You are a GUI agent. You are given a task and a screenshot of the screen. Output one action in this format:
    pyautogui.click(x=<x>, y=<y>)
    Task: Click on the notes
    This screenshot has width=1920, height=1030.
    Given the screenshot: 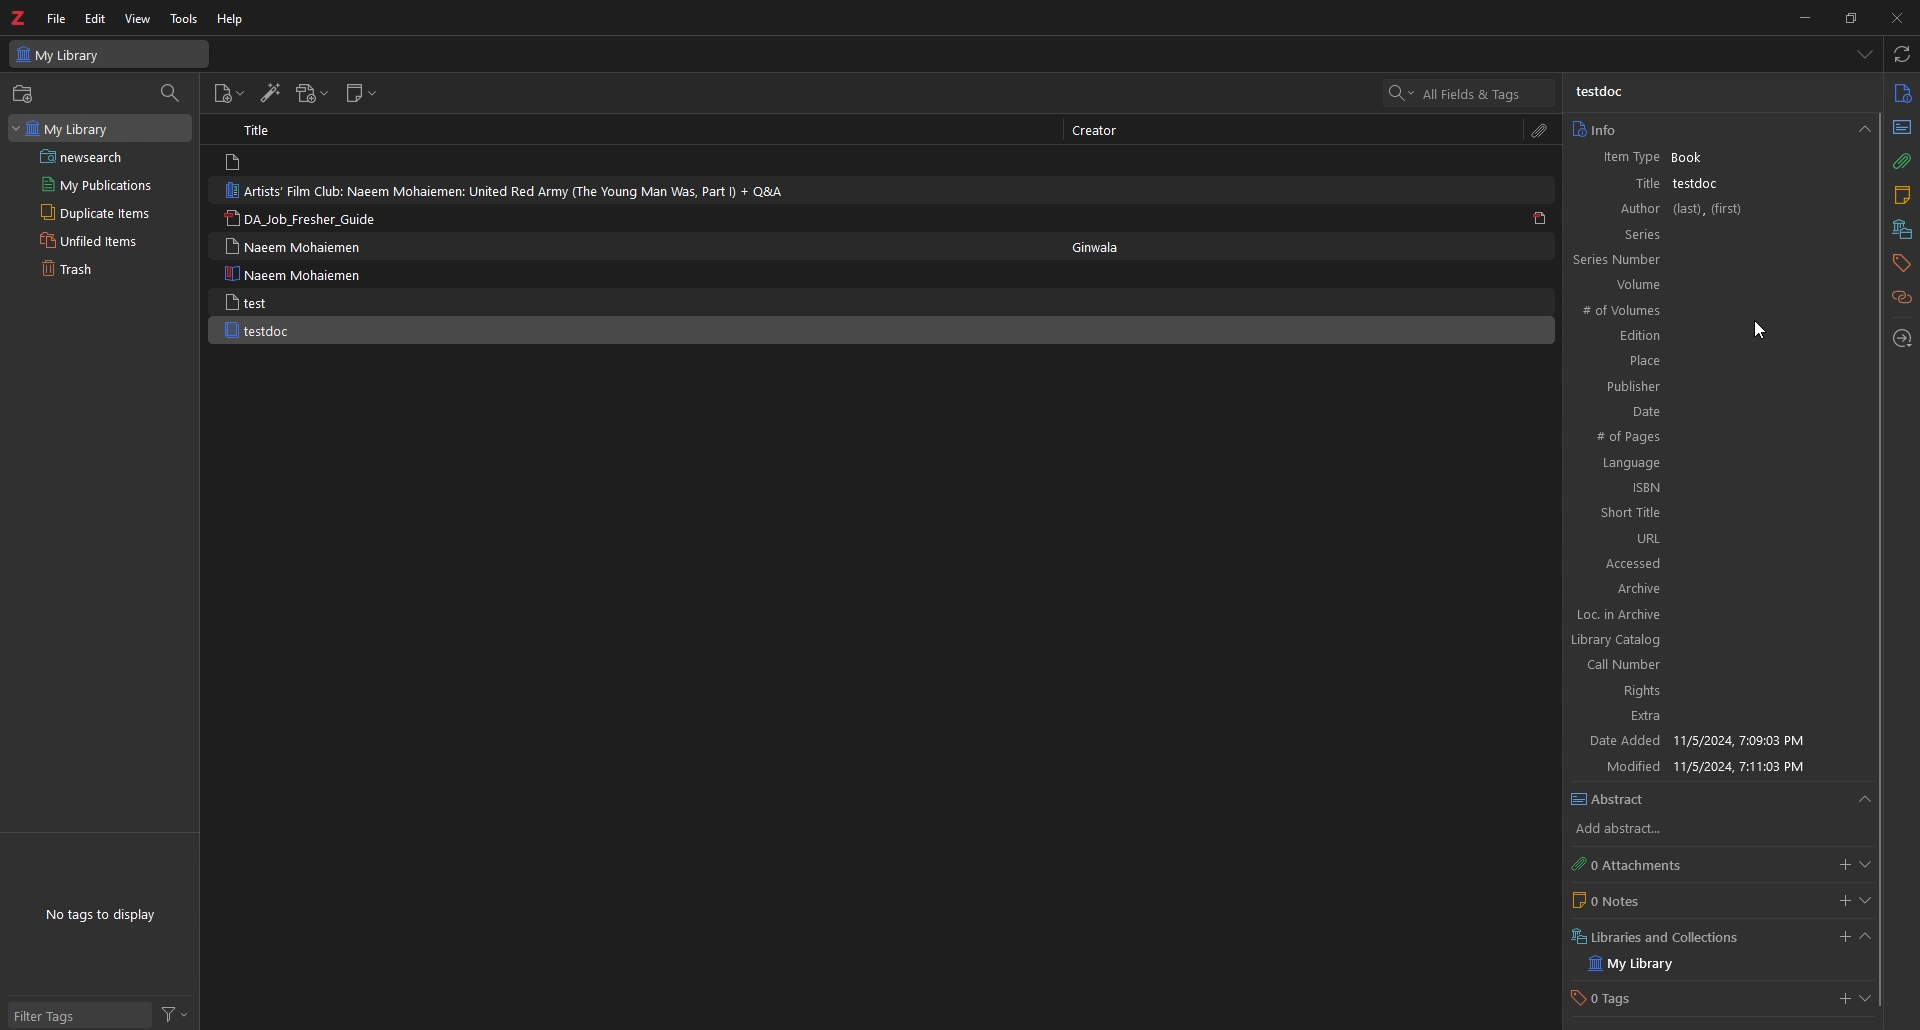 What is the action you would take?
    pyautogui.click(x=1902, y=197)
    